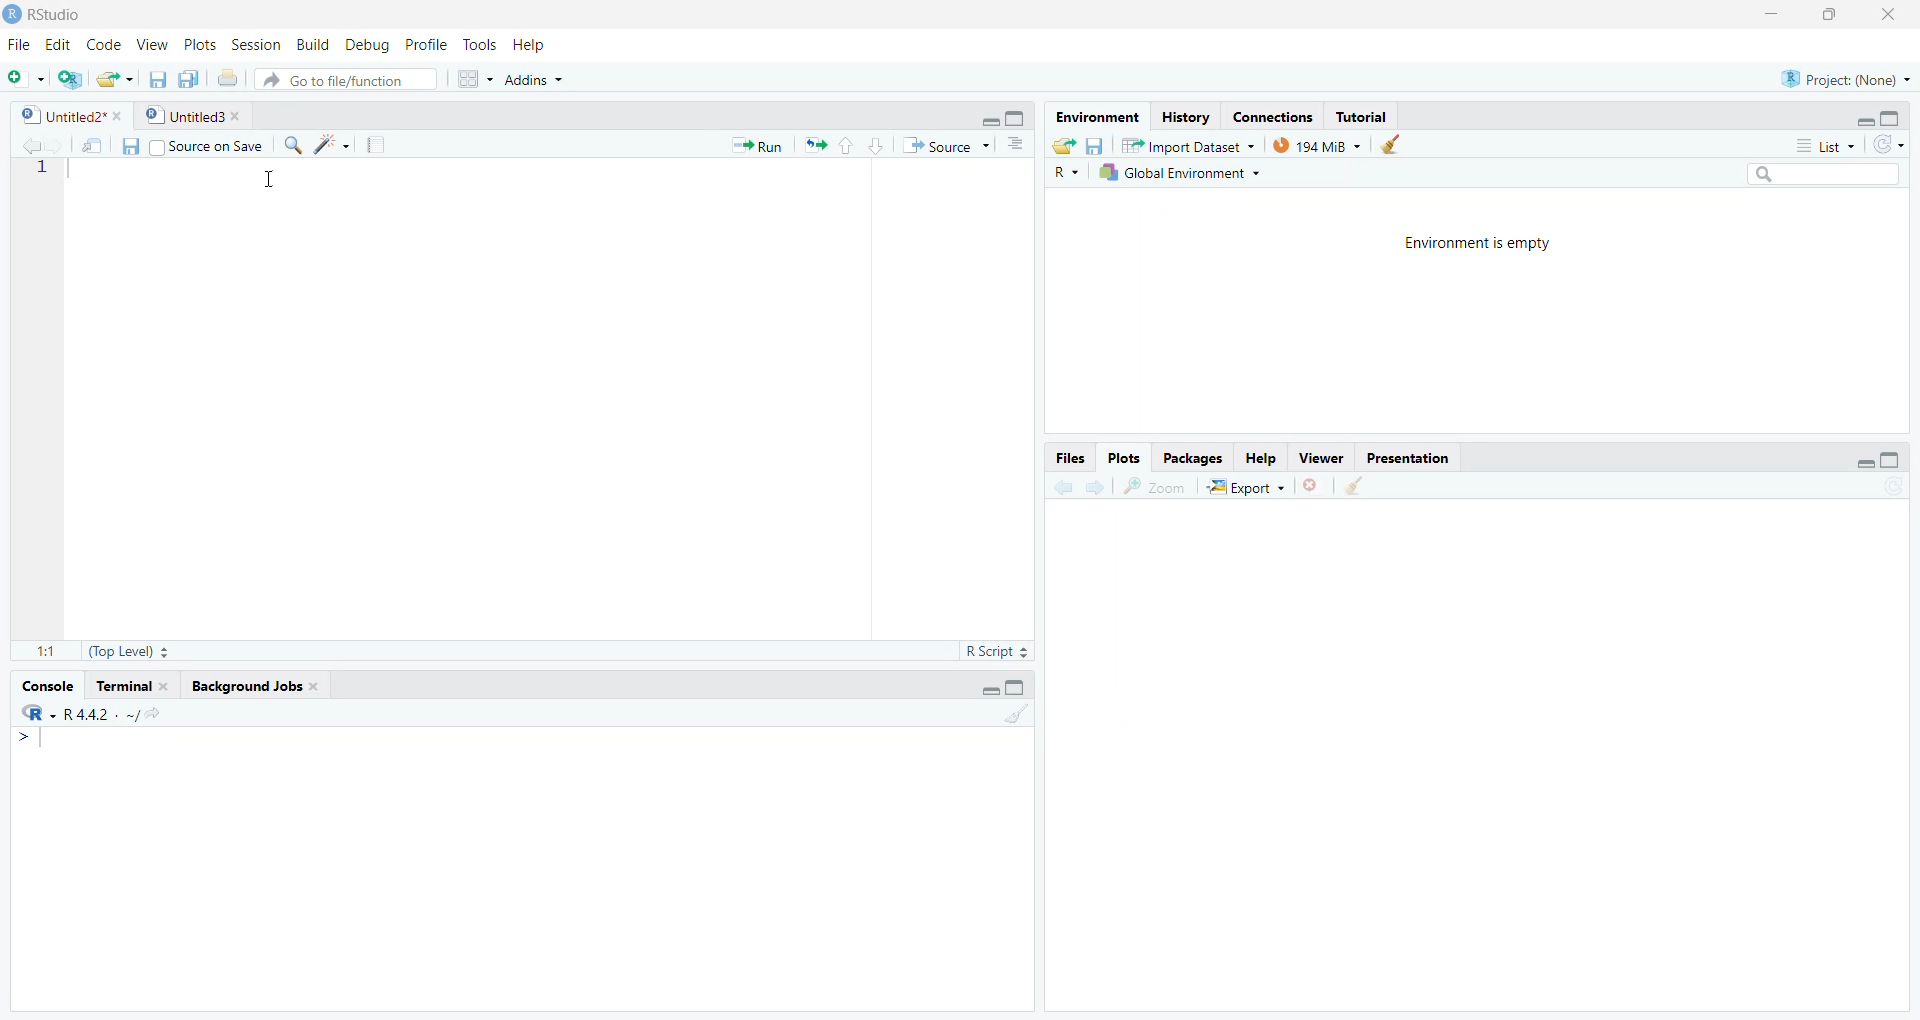  Describe the element at coordinates (846, 145) in the screenshot. I see `up` at that location.